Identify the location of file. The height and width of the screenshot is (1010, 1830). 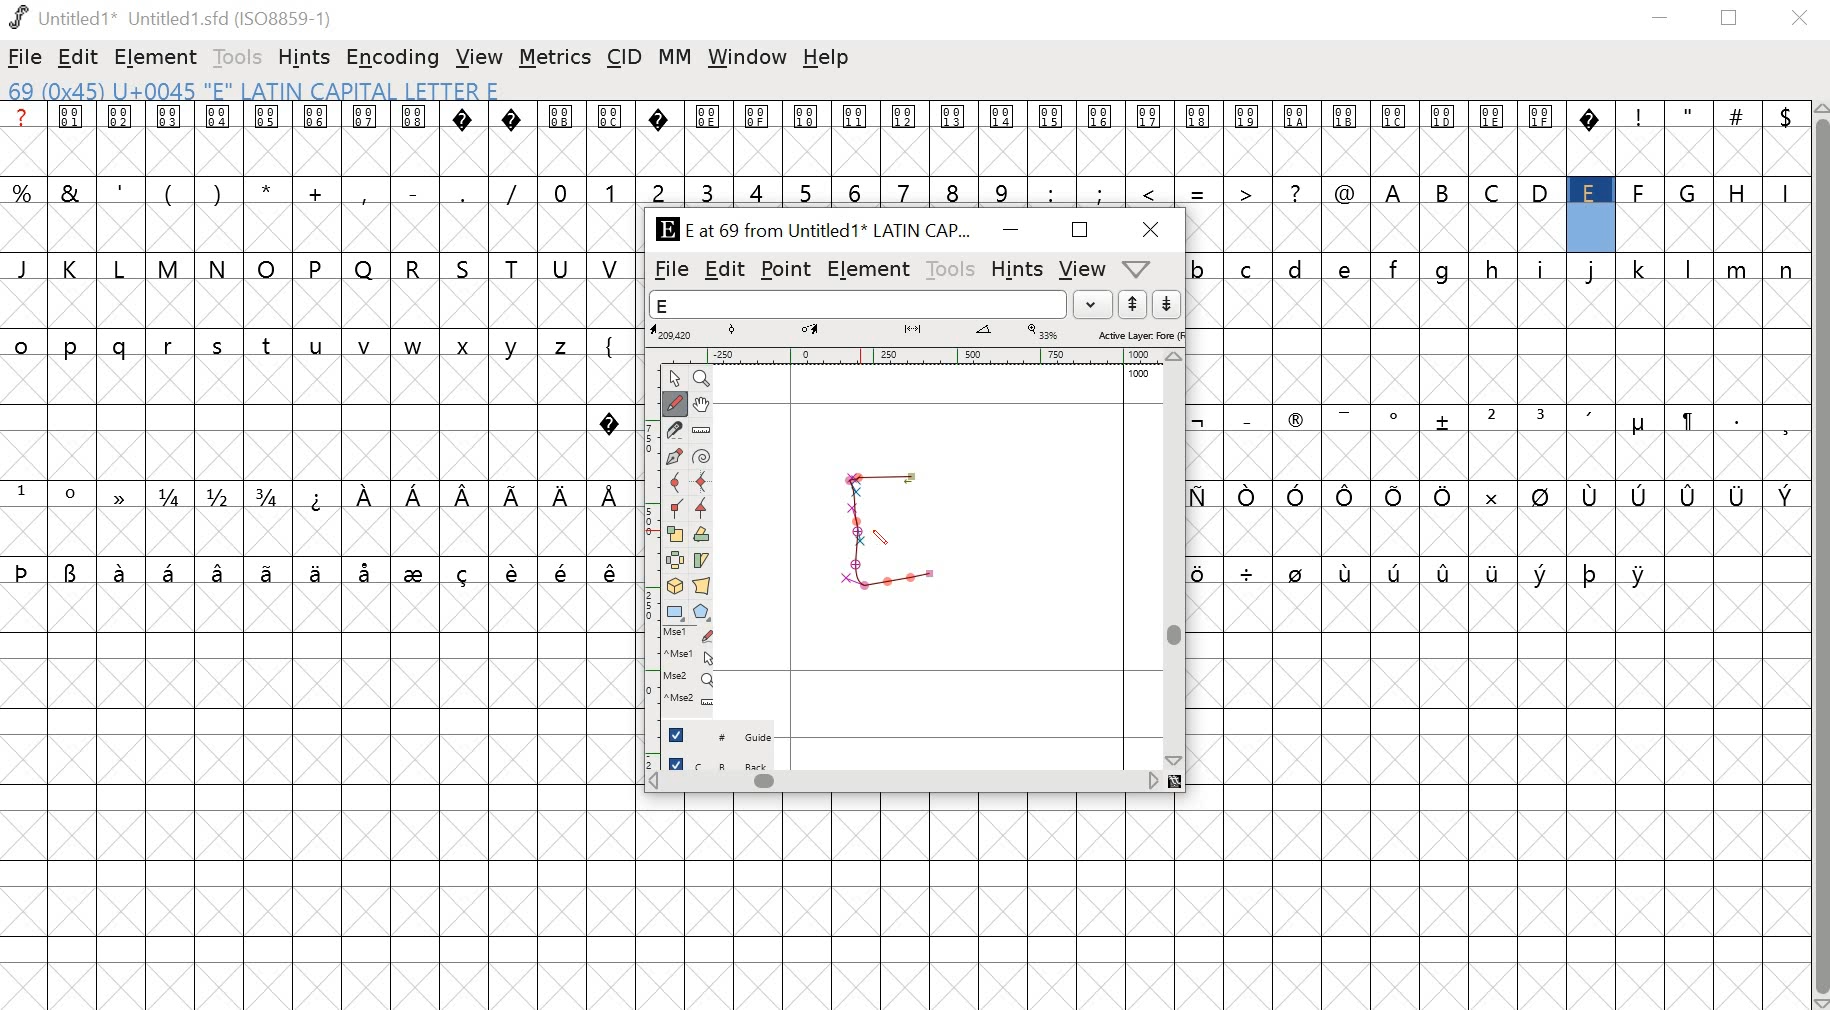
(671, 270).